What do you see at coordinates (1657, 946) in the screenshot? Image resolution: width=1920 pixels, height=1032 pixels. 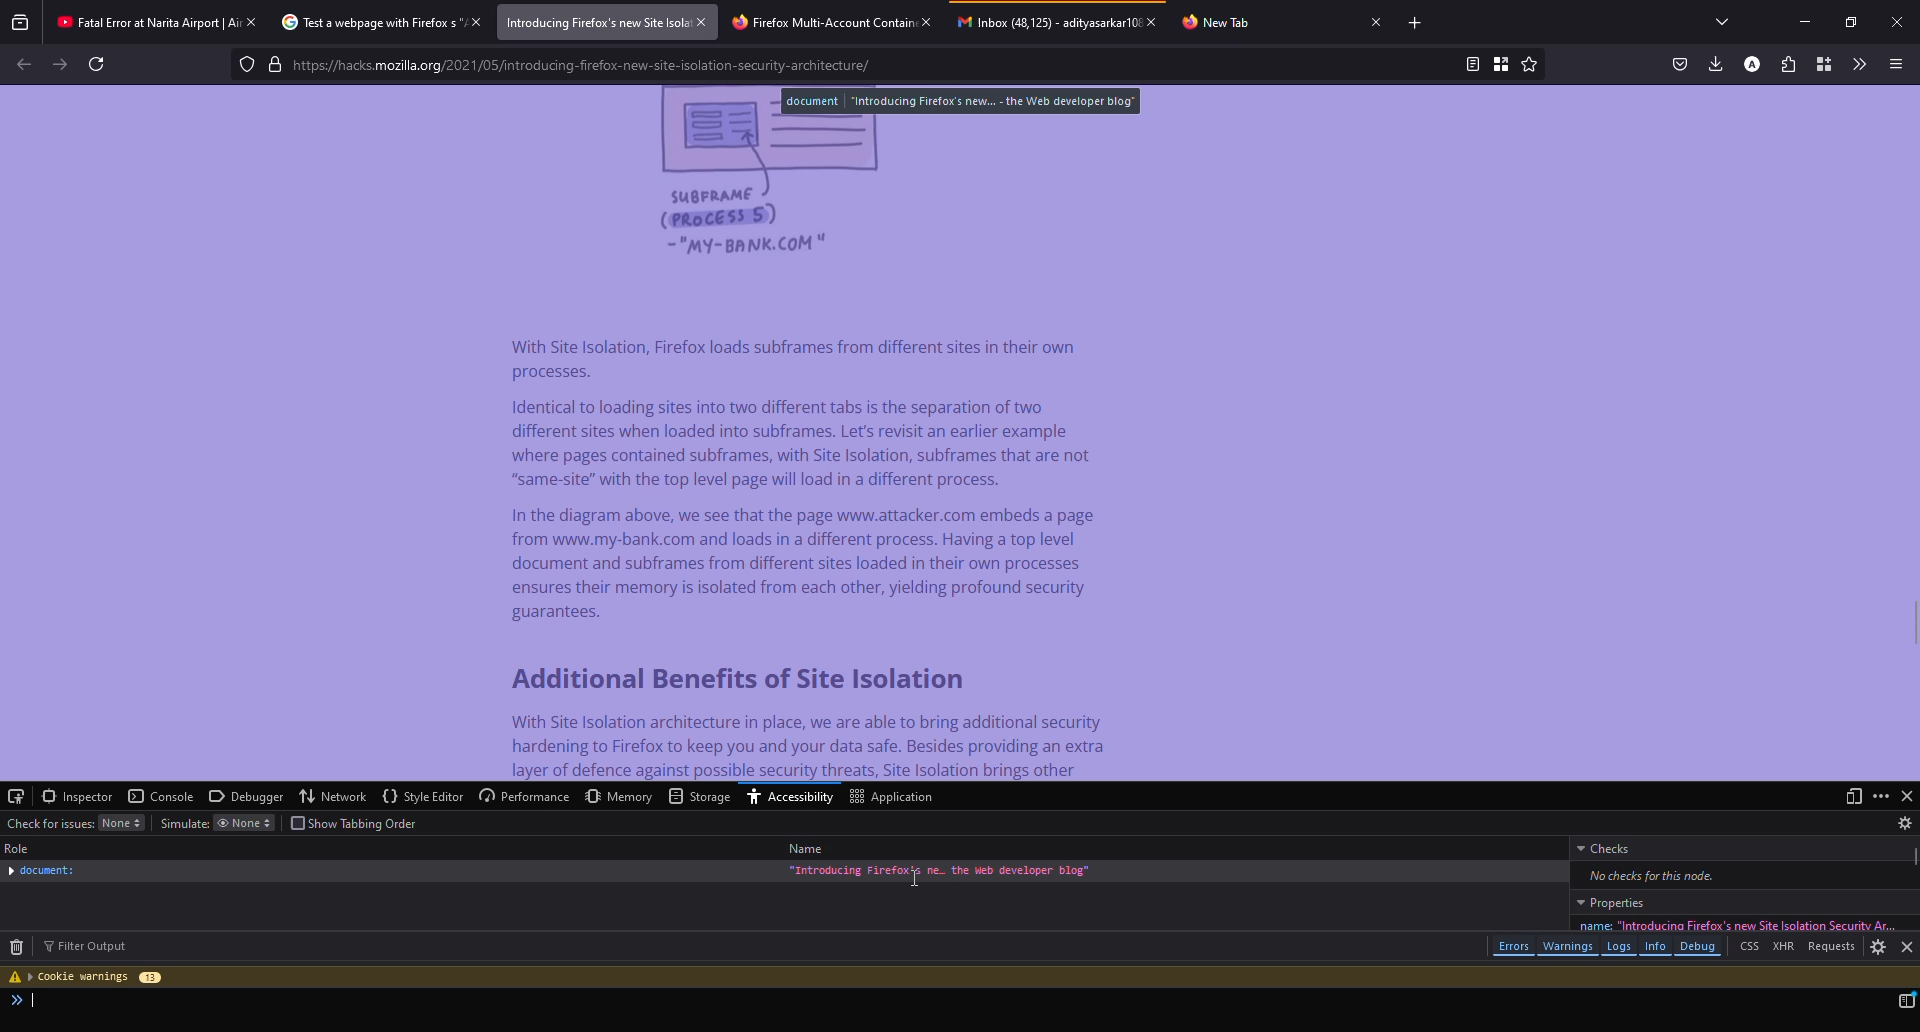 I see `info` at bounding box center [1657, 946].